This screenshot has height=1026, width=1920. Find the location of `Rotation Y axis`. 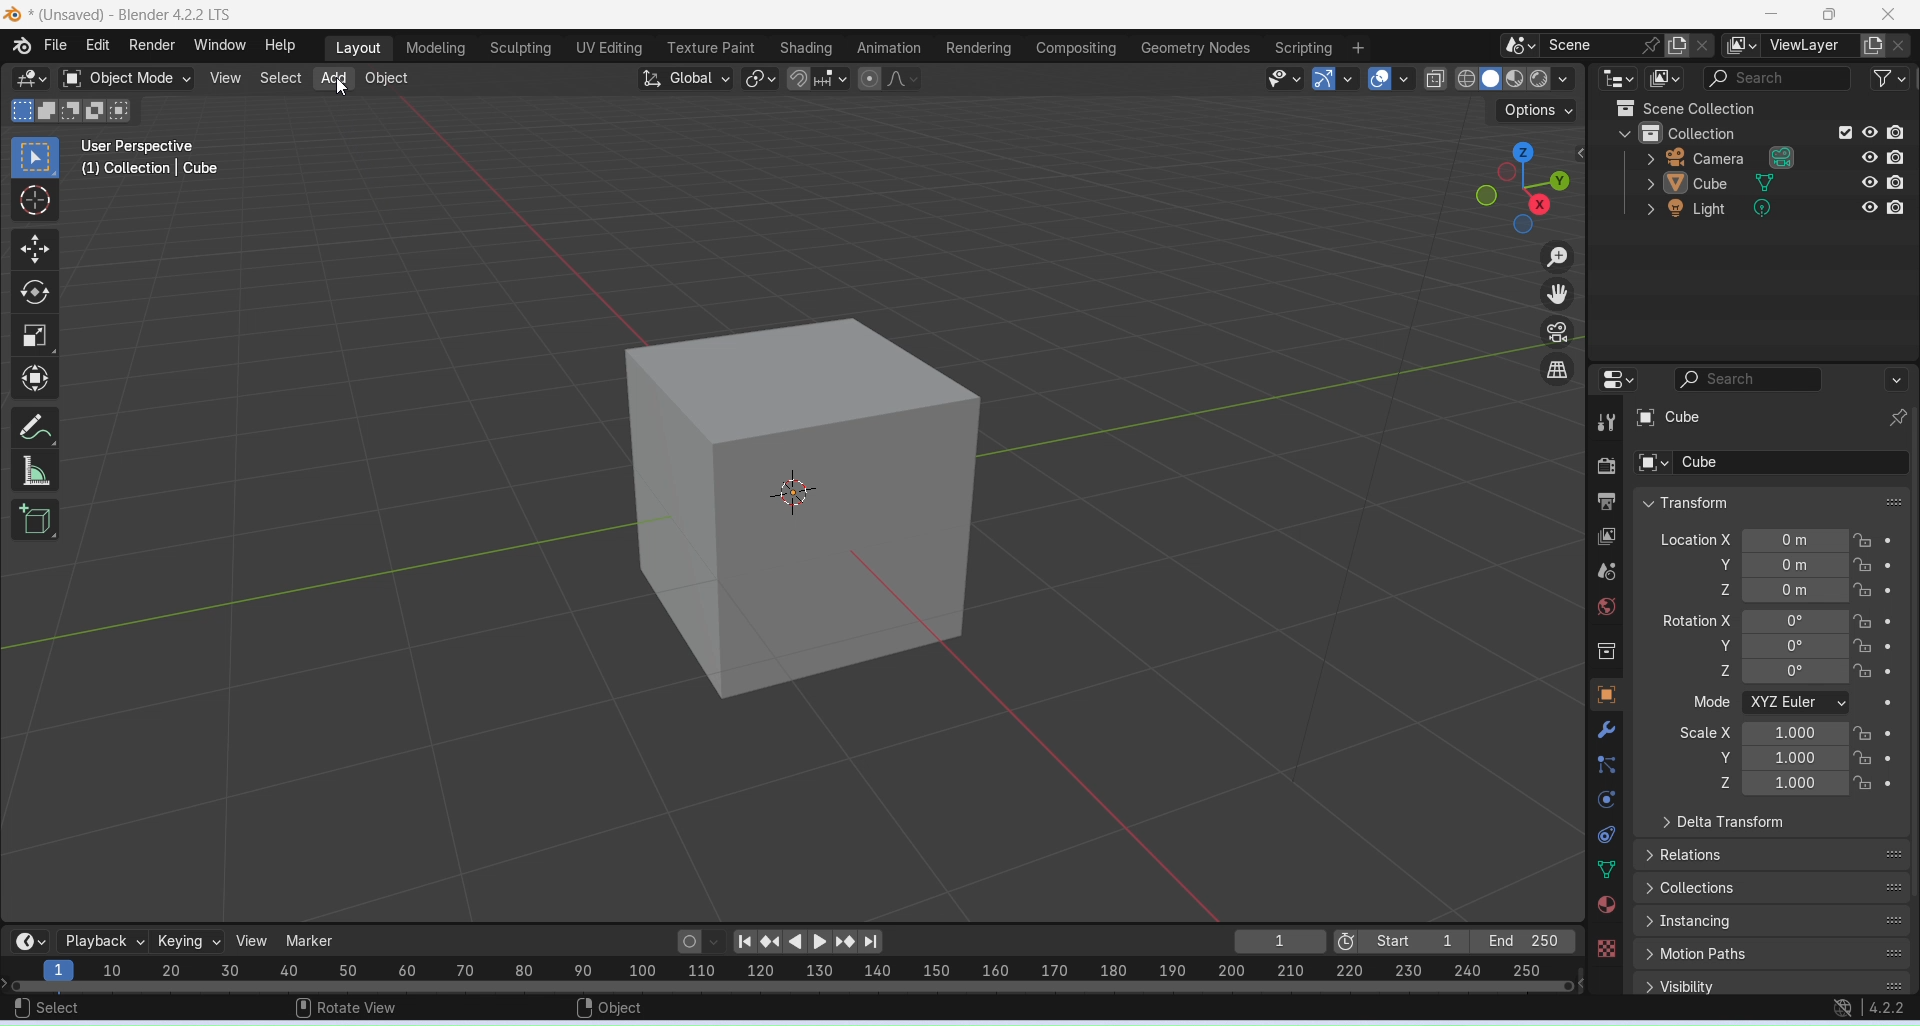

Rotation Y axis is located at coordinates (1724, 646).